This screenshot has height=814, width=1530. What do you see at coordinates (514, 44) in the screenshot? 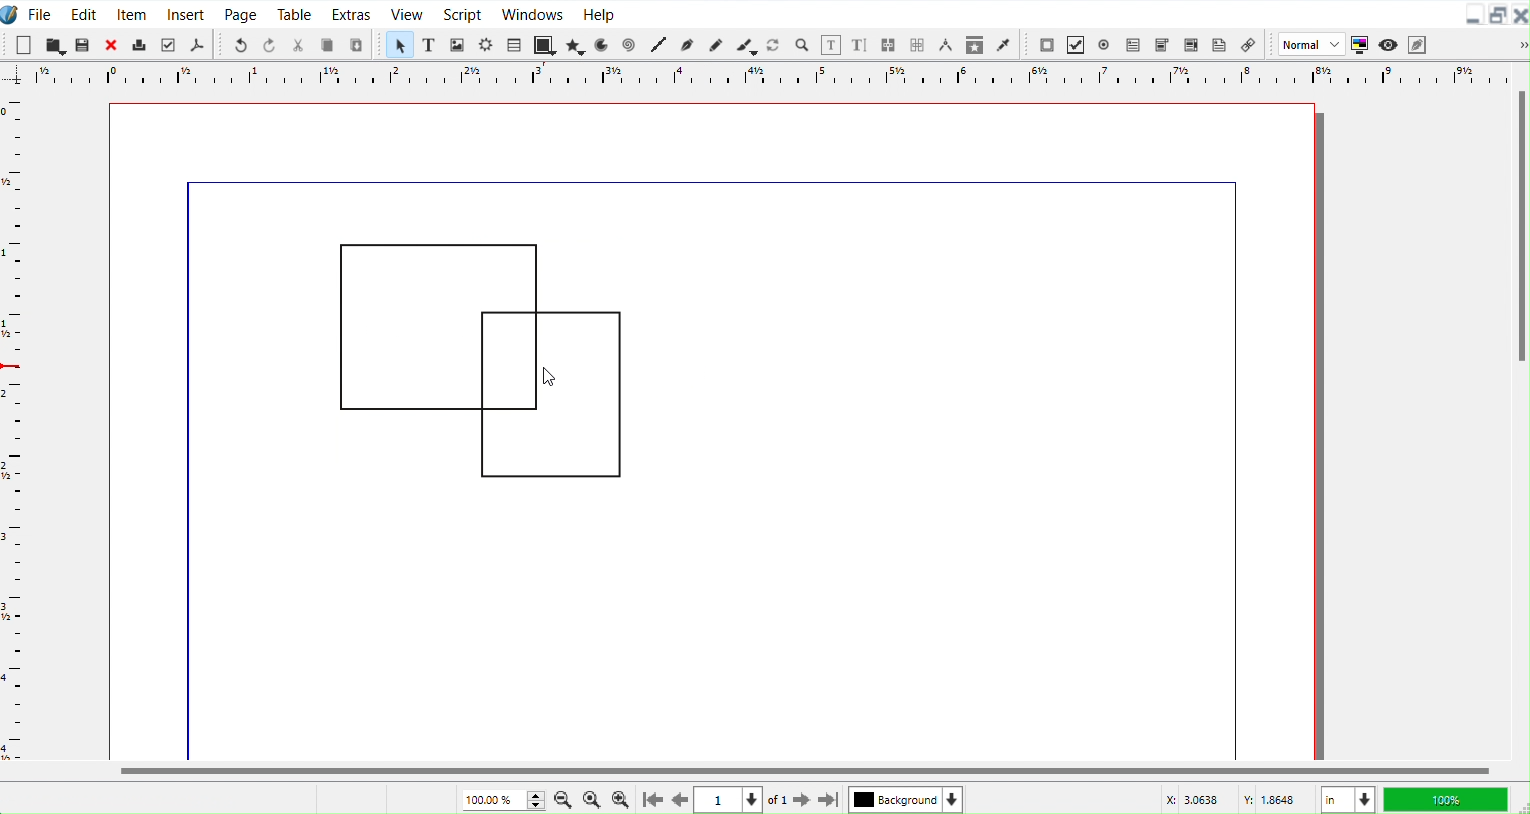
I see `Table` at bounding box center [514, 44].